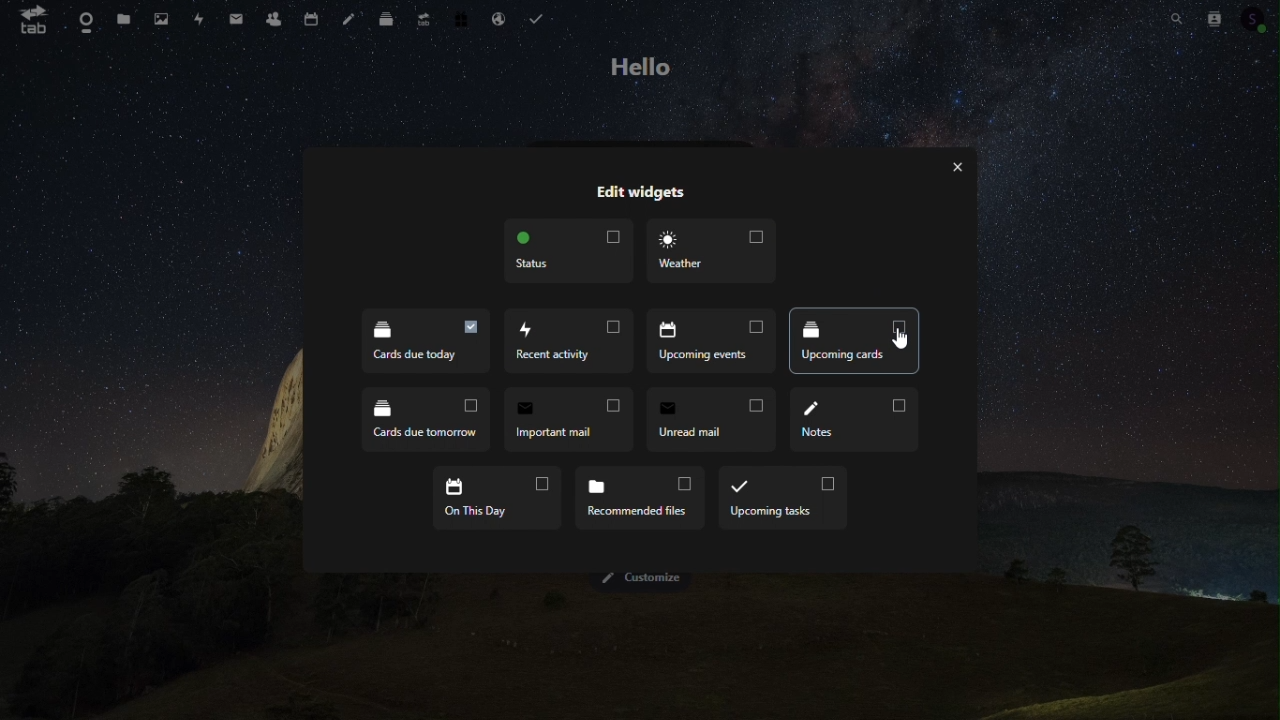 The width and height of the screenshot is (1280, 720). What do you see at coordinates (160, 19) in the screenshot?
I see `Photos` at bounding box center [160, 19].